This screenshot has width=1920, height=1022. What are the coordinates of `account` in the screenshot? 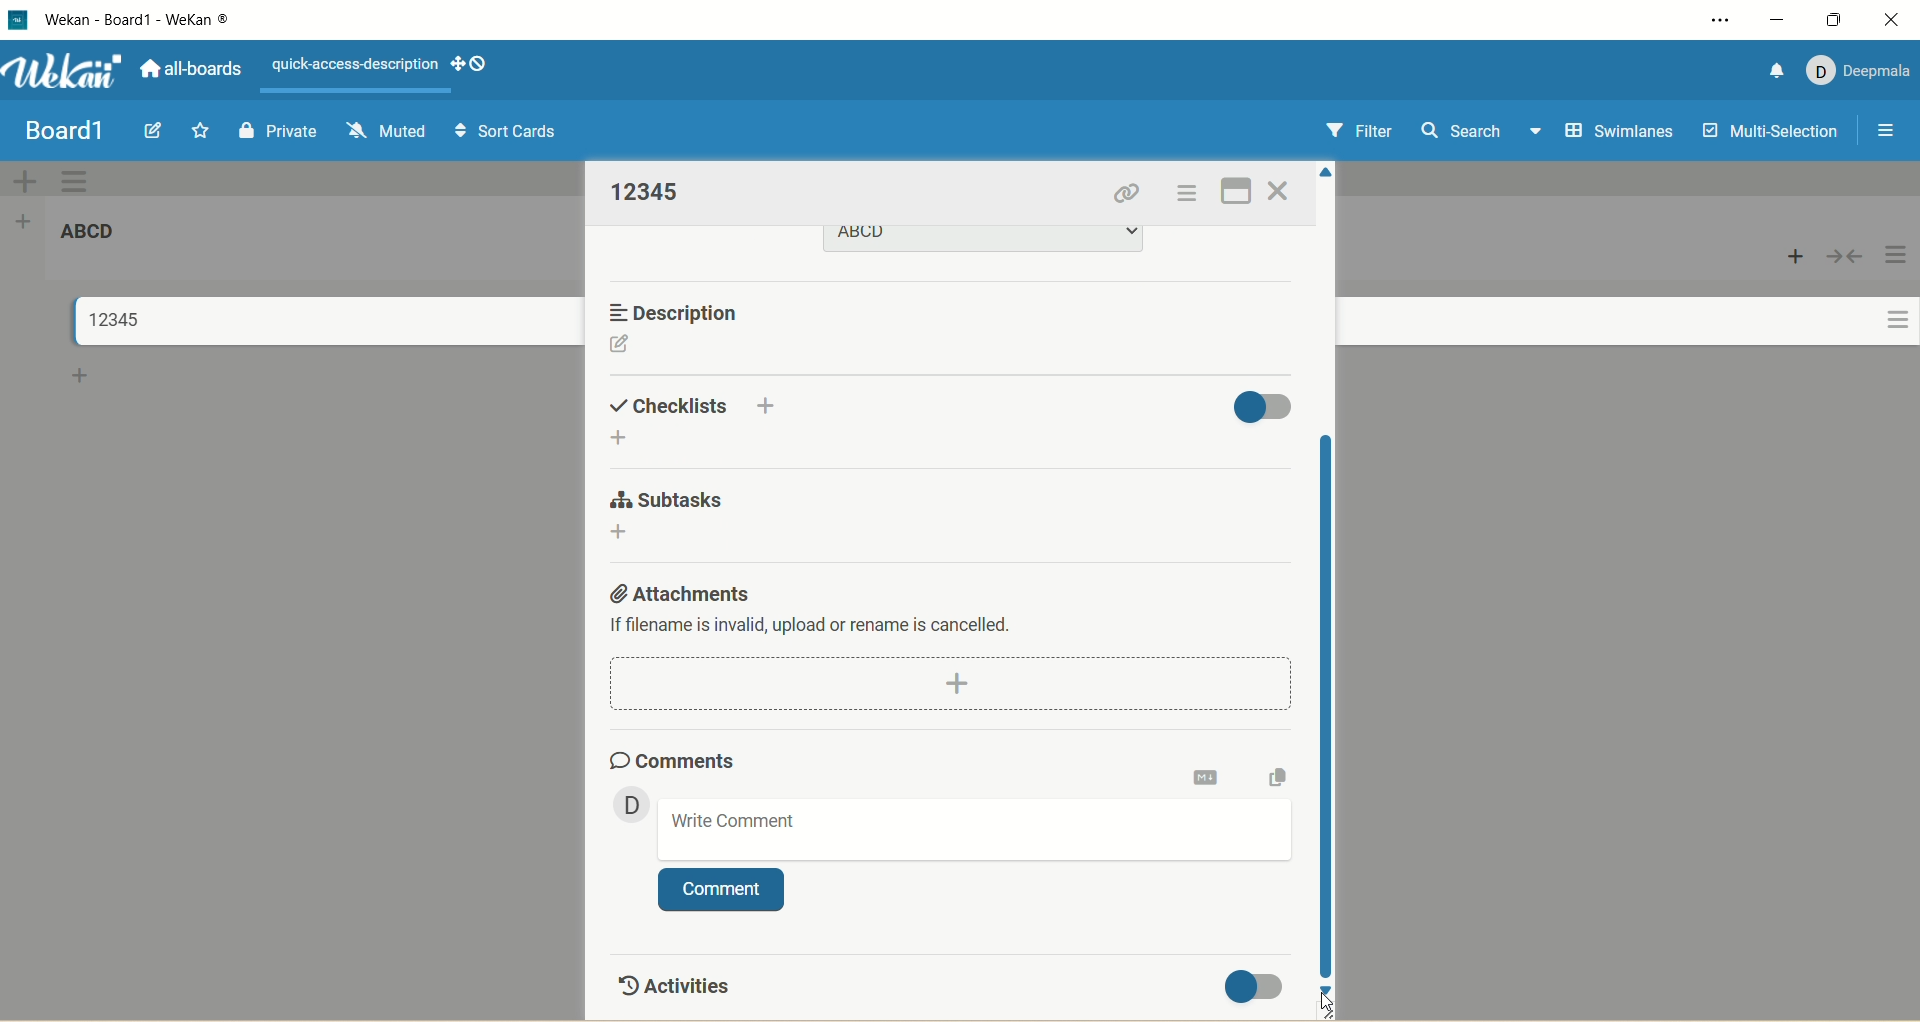 It's located at (1858, 66).